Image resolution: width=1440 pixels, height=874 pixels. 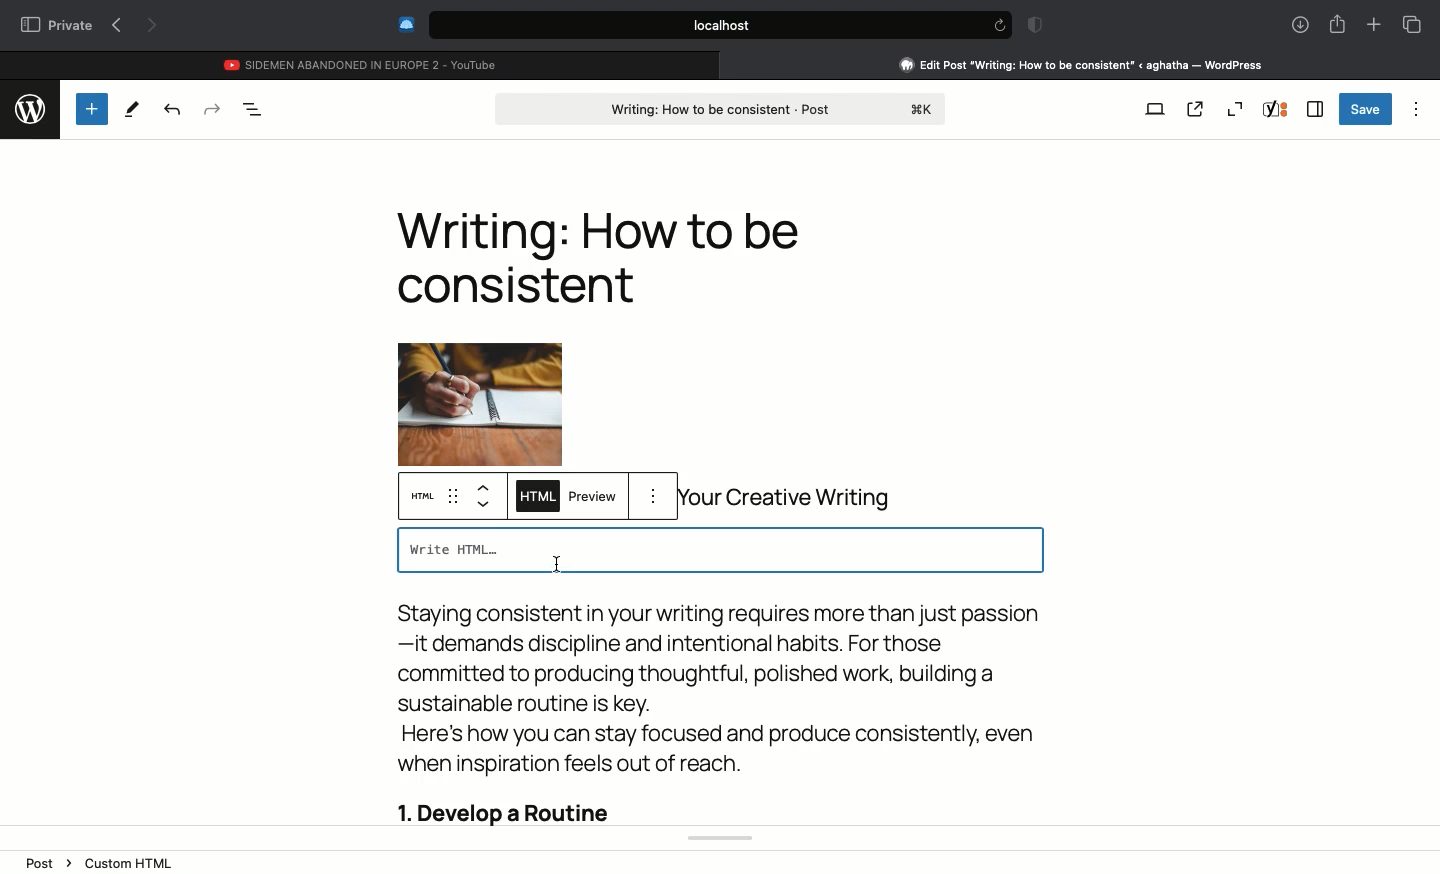 I want to click on Next page, so click(x=154, y=27).